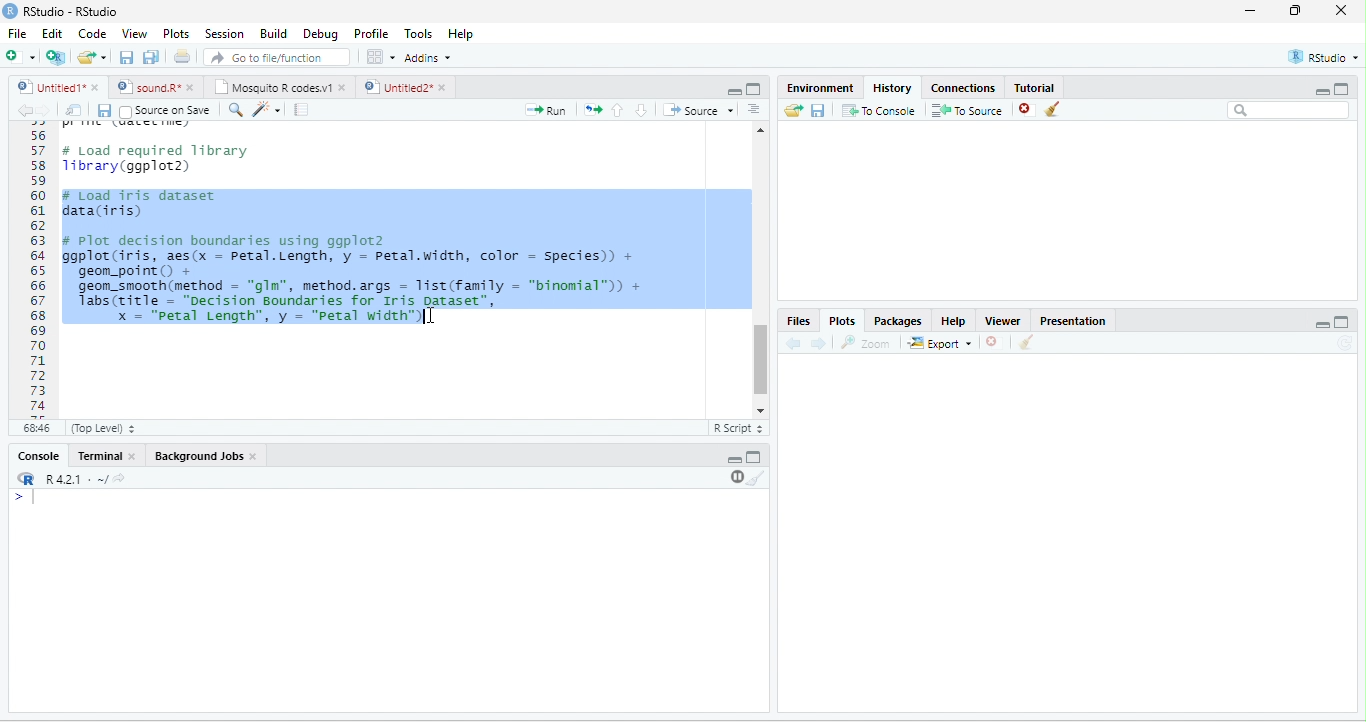 This screenshot has width=1366, height=722. What do you see at coordinates (794, 110) in the screenshot?
I see `open folder` at bounding box center [794, 110].